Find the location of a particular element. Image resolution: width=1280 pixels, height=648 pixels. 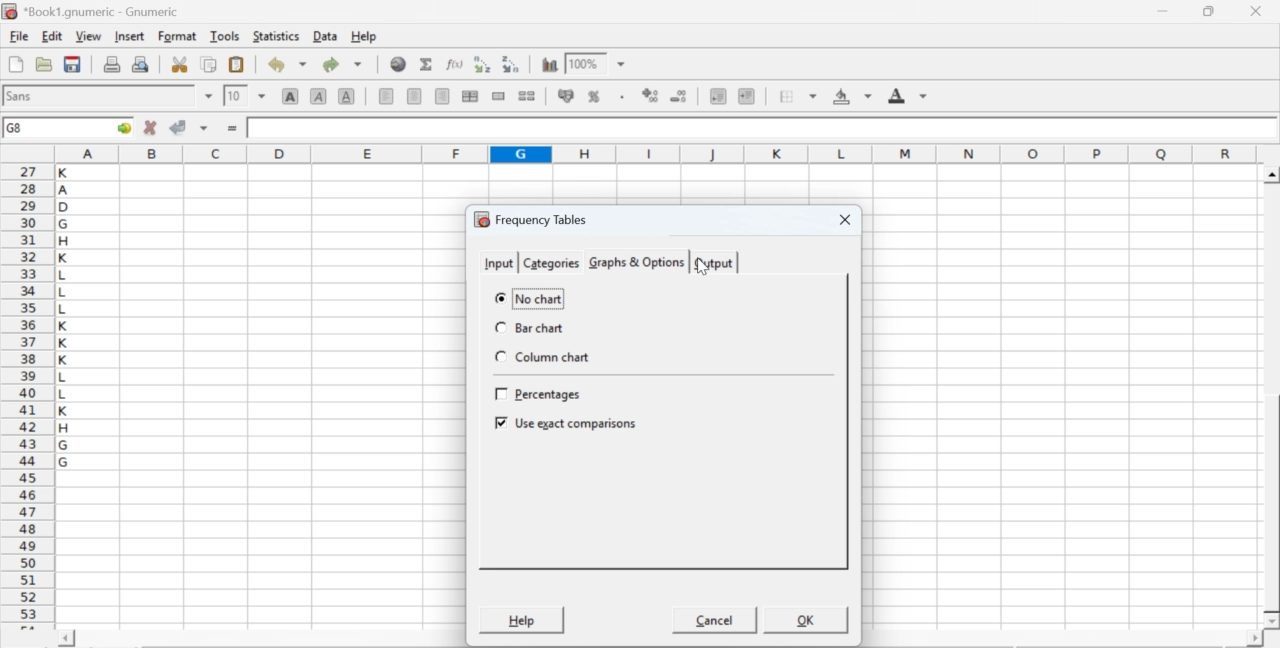

merge a range of cells is located at coordinates (499, 96).